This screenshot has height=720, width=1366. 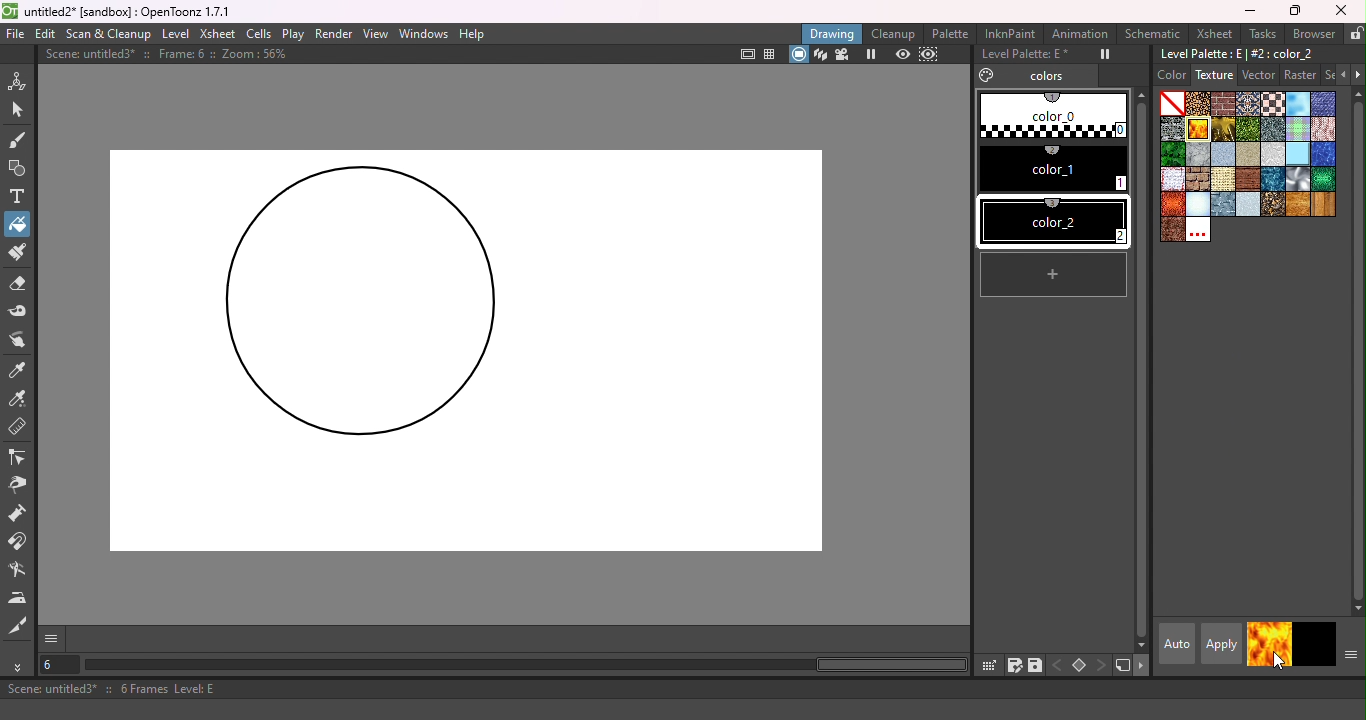 What do you see at coordinates (894, 33) in the screenshot?
I see `Cleanup` at bounding box center [894, 33].